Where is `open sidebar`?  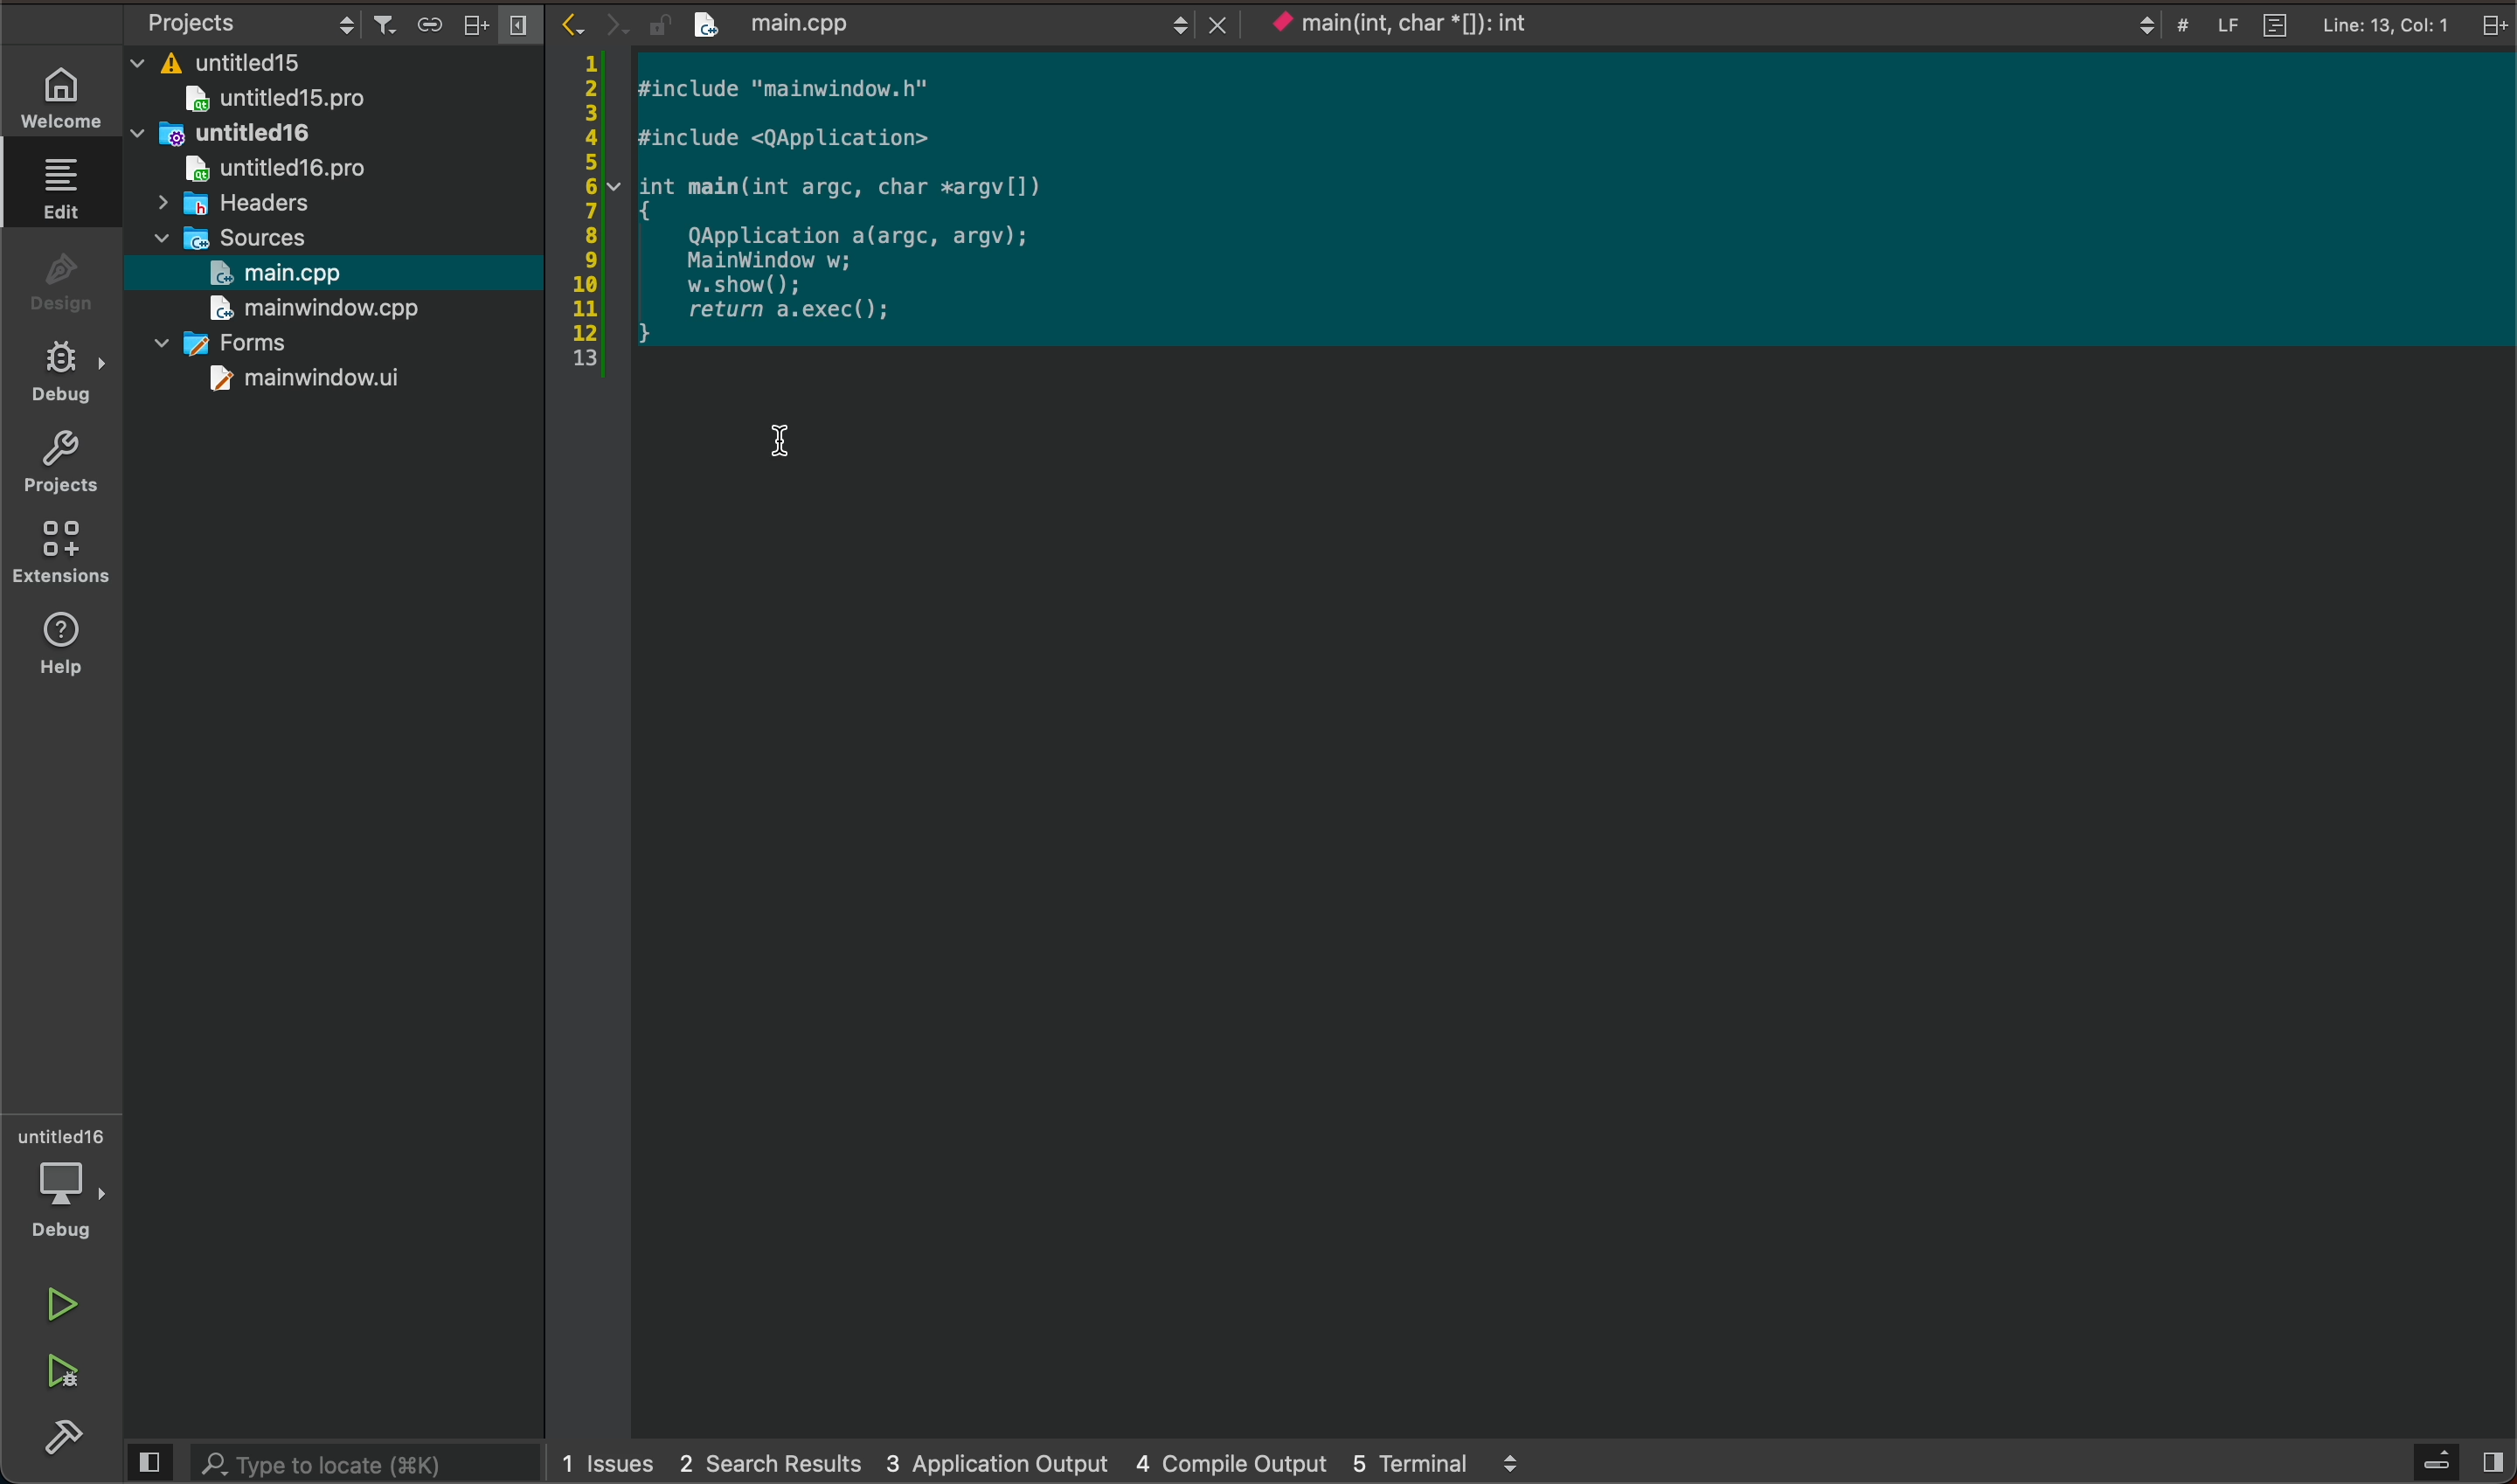 open sidebar is located at coordinates (2451, 1462).